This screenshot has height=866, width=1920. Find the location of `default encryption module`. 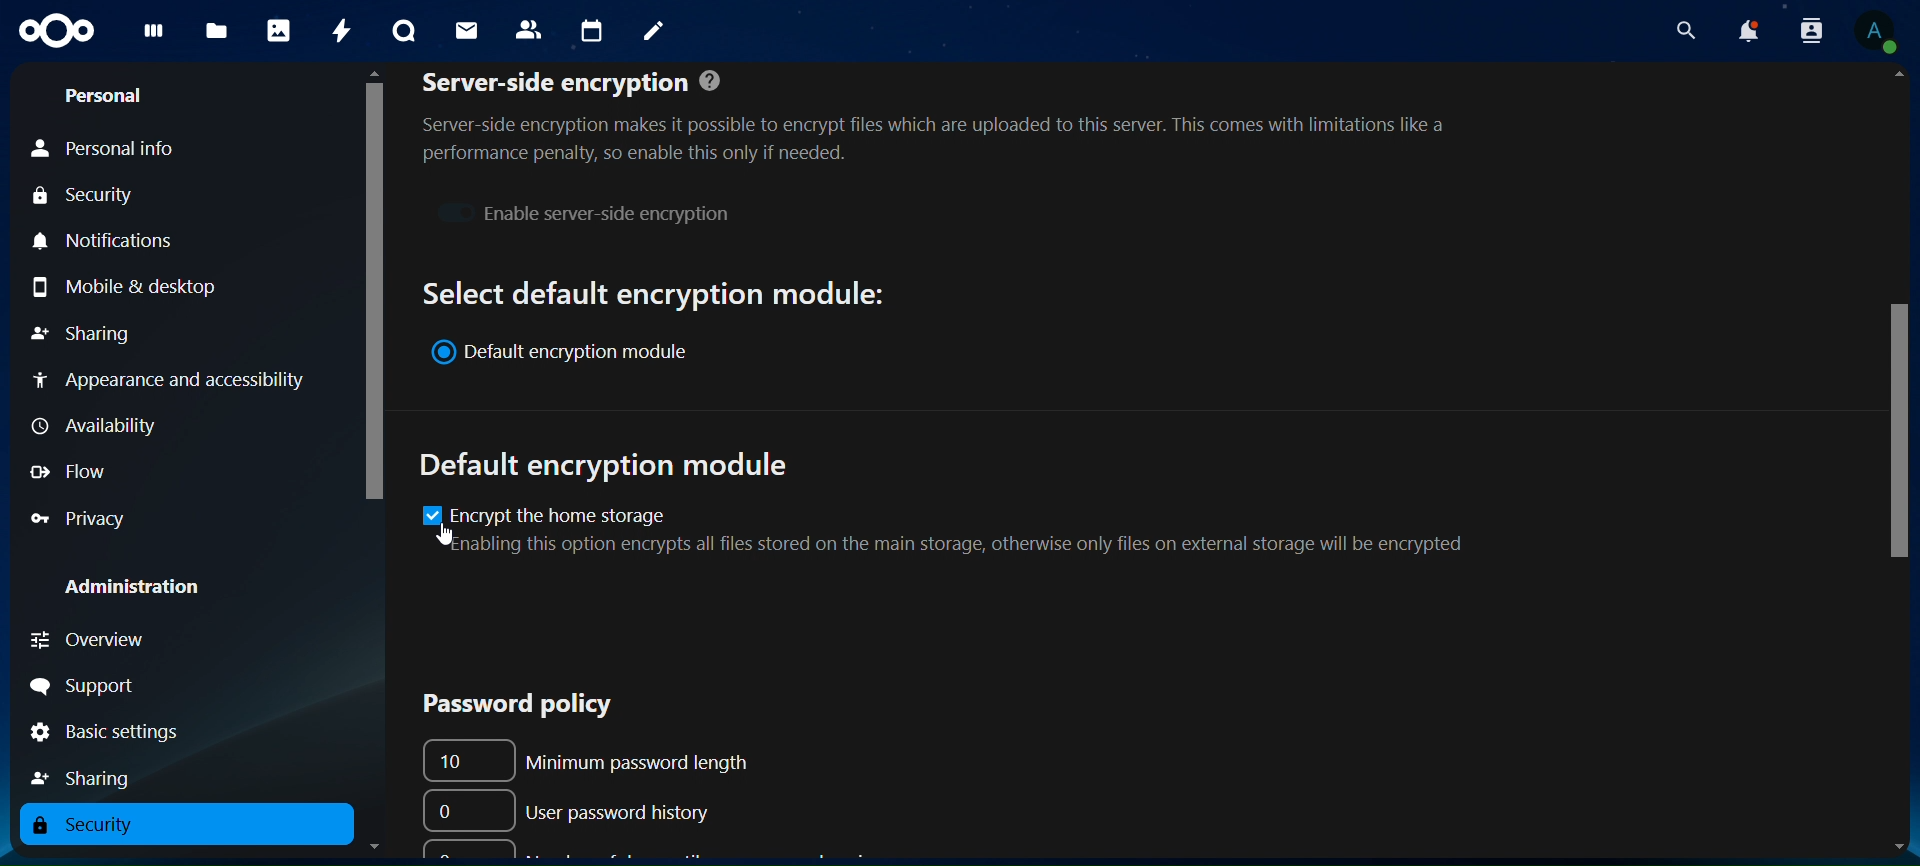

default encryption module is located at coordinates (611, 466).